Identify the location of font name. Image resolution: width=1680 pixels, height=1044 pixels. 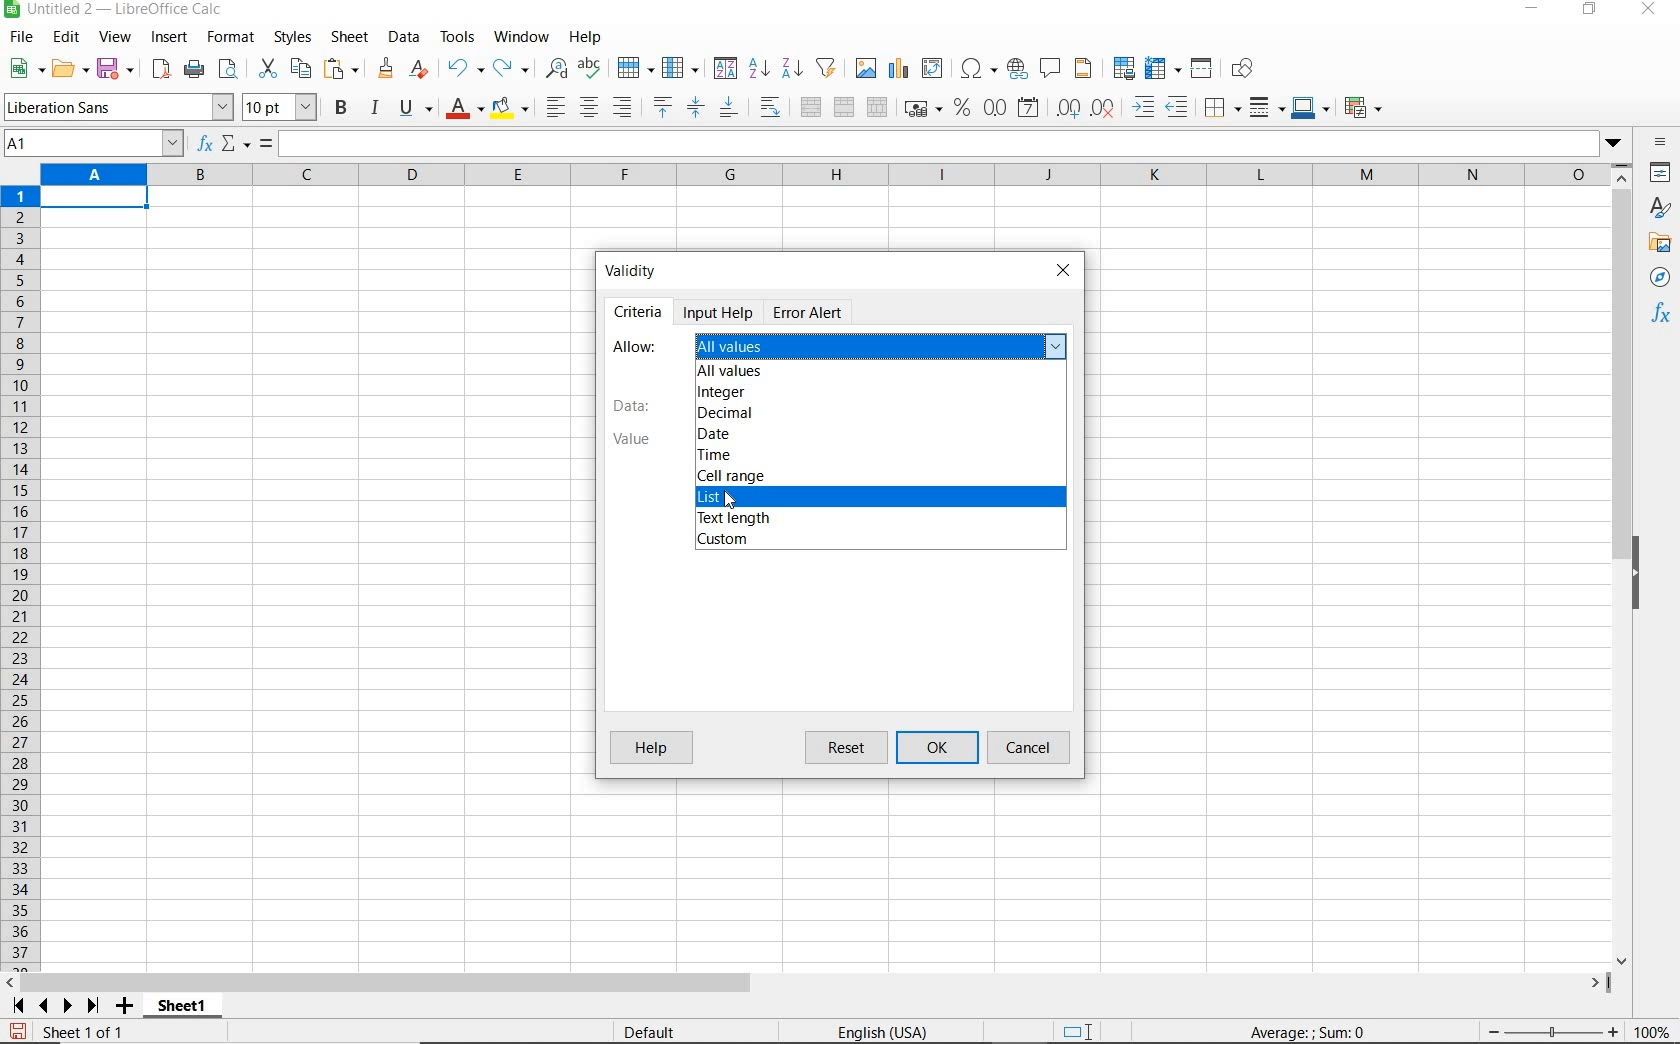
(118, 107).